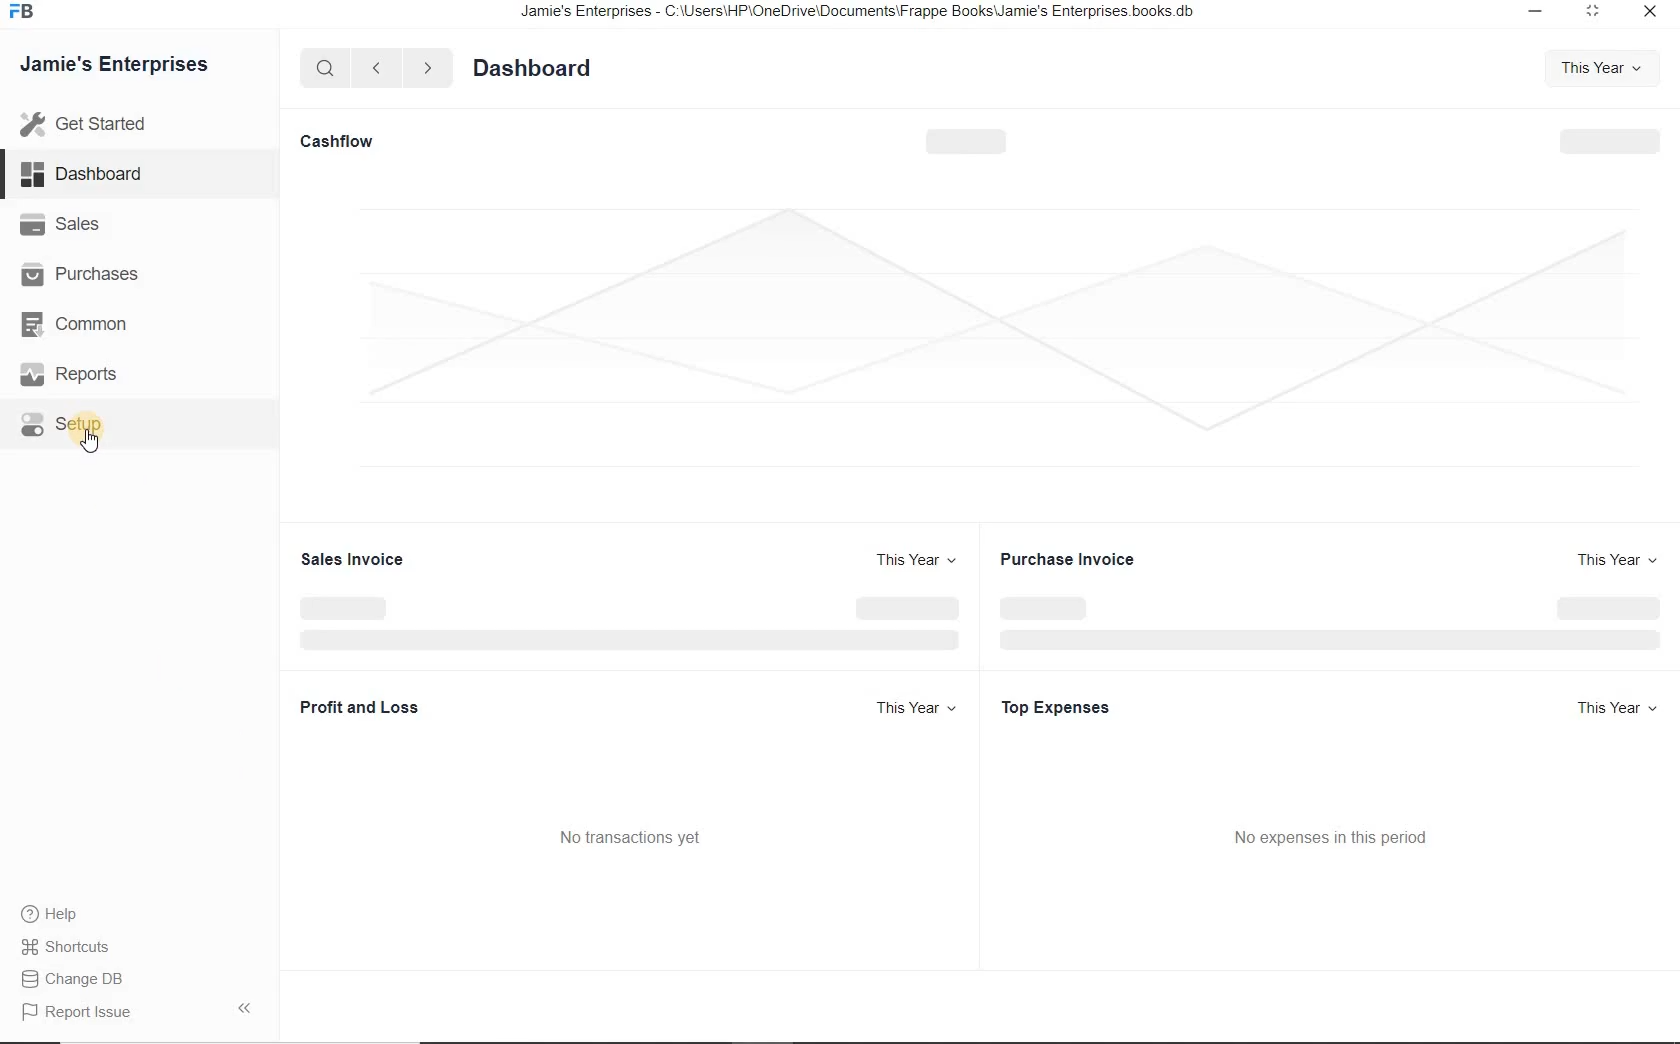 This screenshot has width=1680, height=1044. Describe the element at coordinates (1530, 12) in the screenshot. I see `minimize` at that location.